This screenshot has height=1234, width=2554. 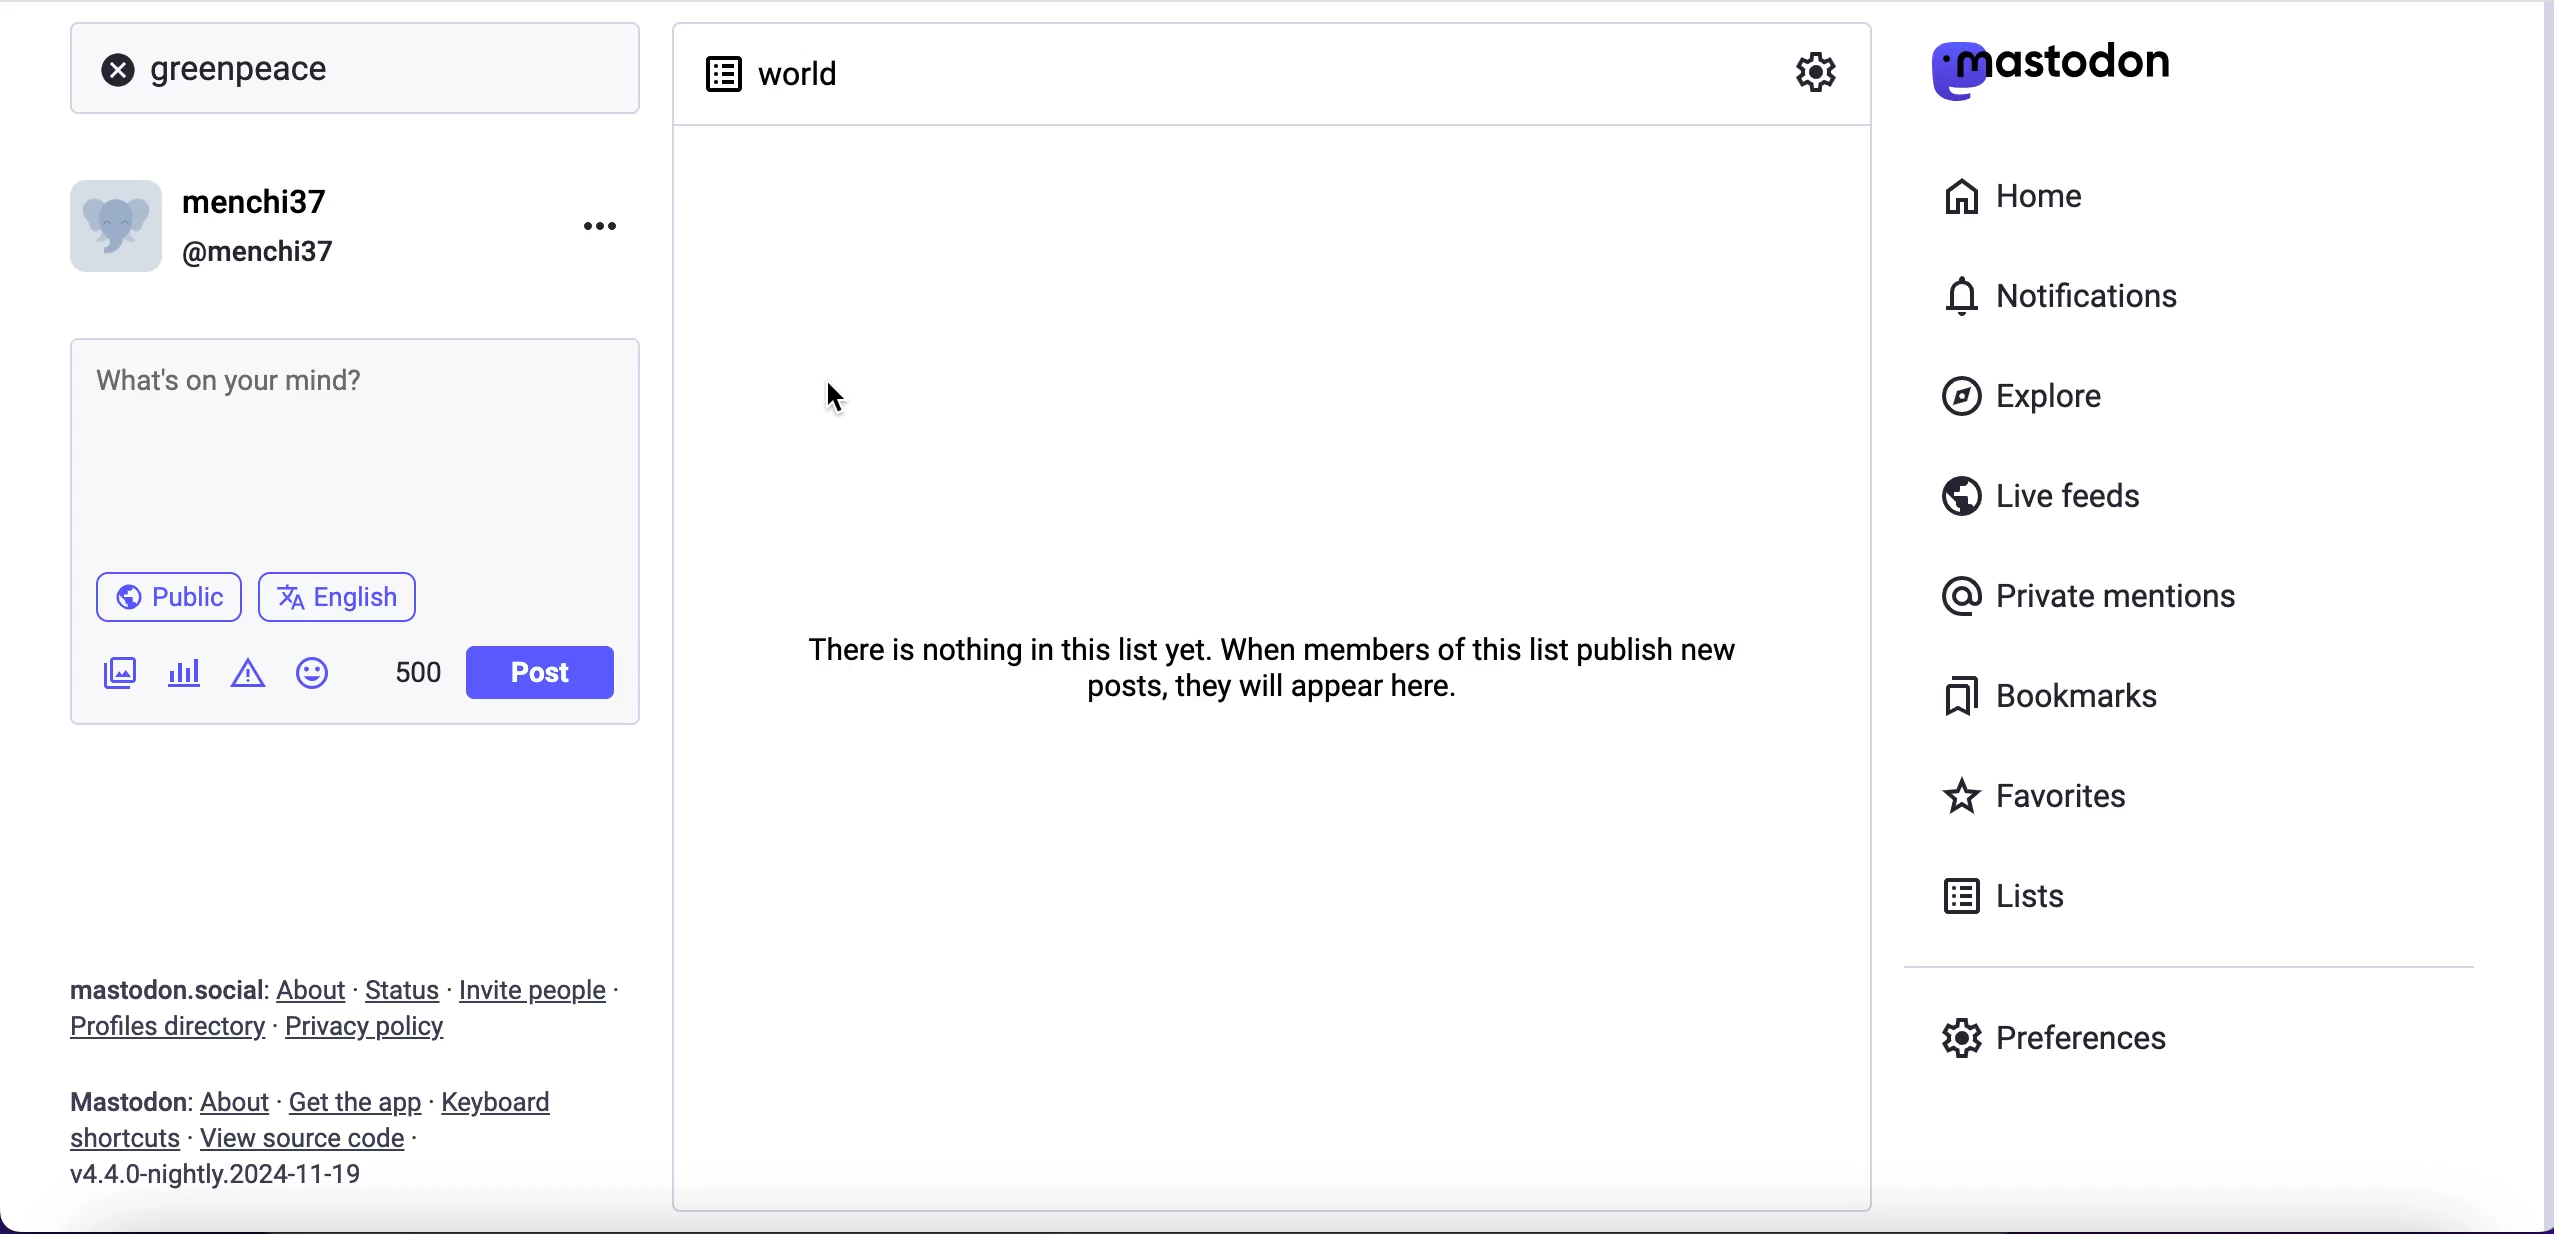 What do you see at coordinates (252, 676) in the screenshot?
I see `add content warning` at bounding box center [252, 676].